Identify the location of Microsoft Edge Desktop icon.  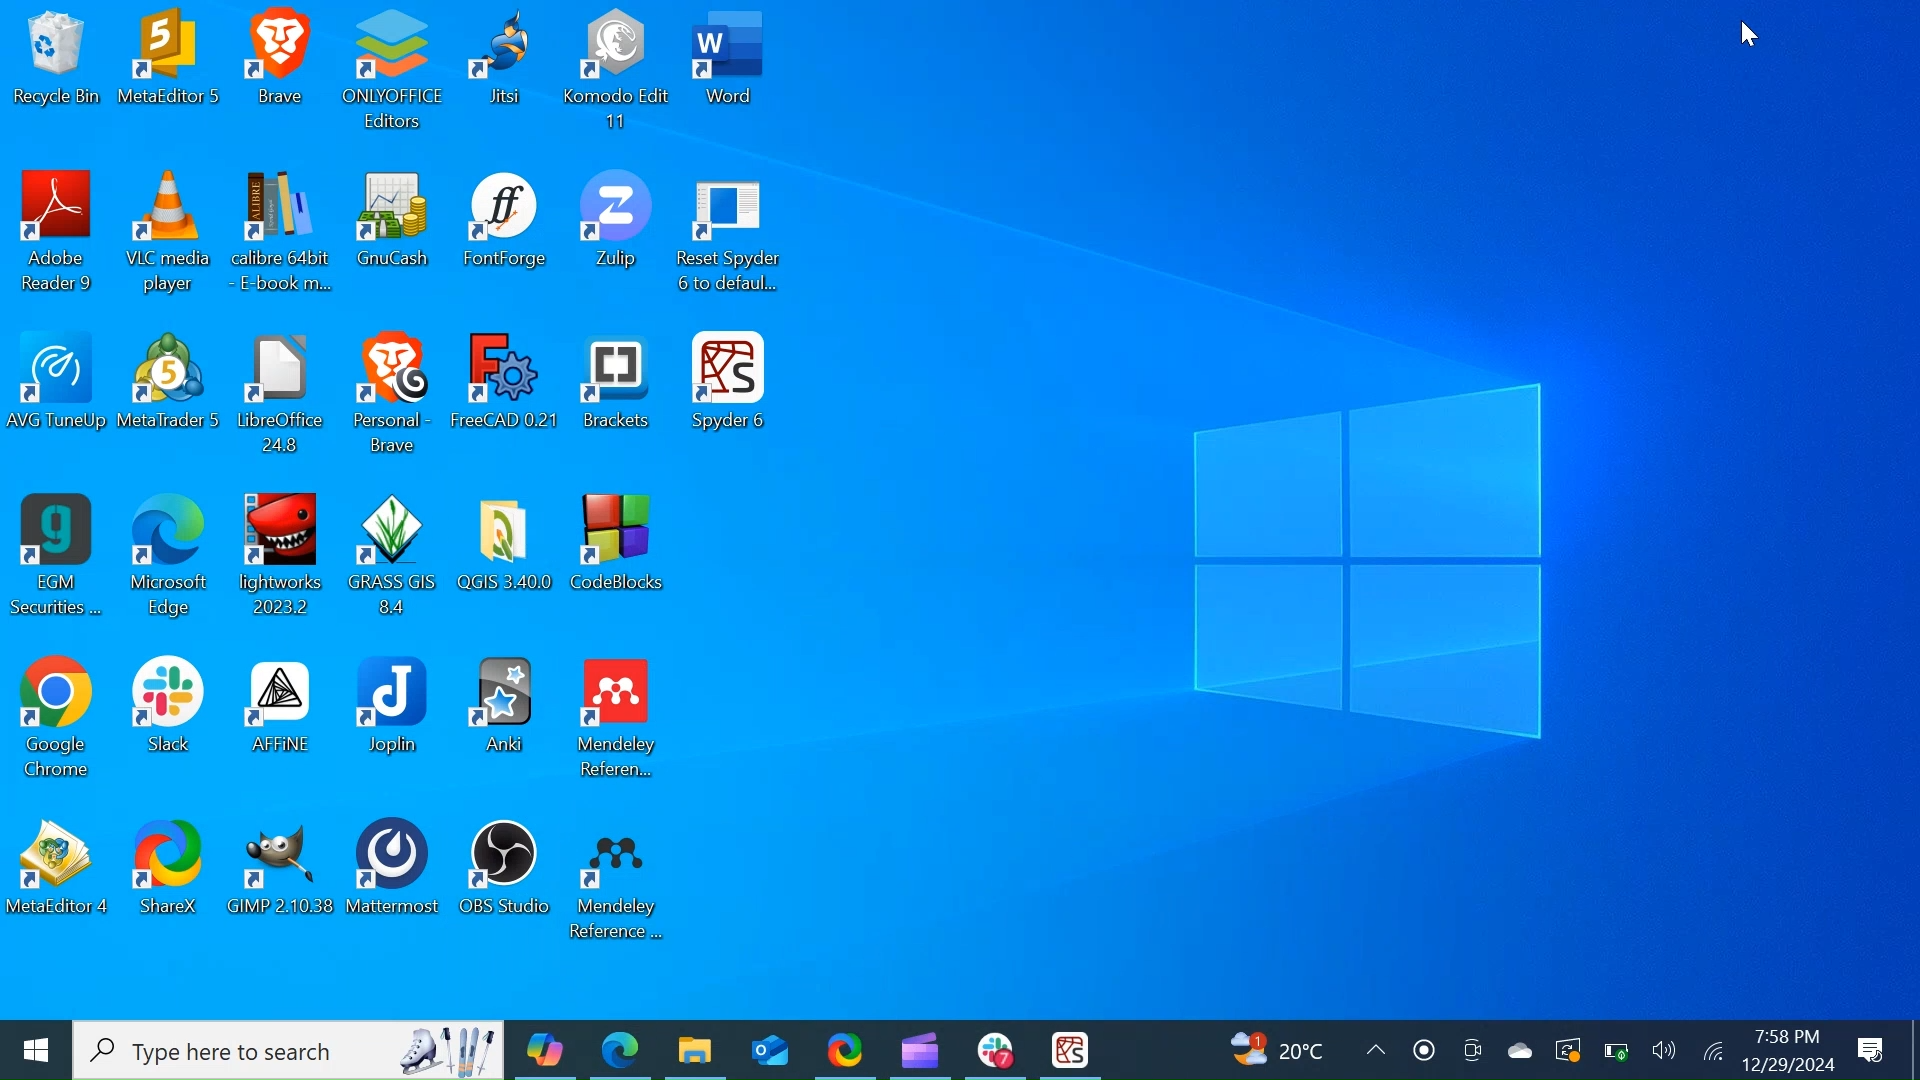
(169, 557).